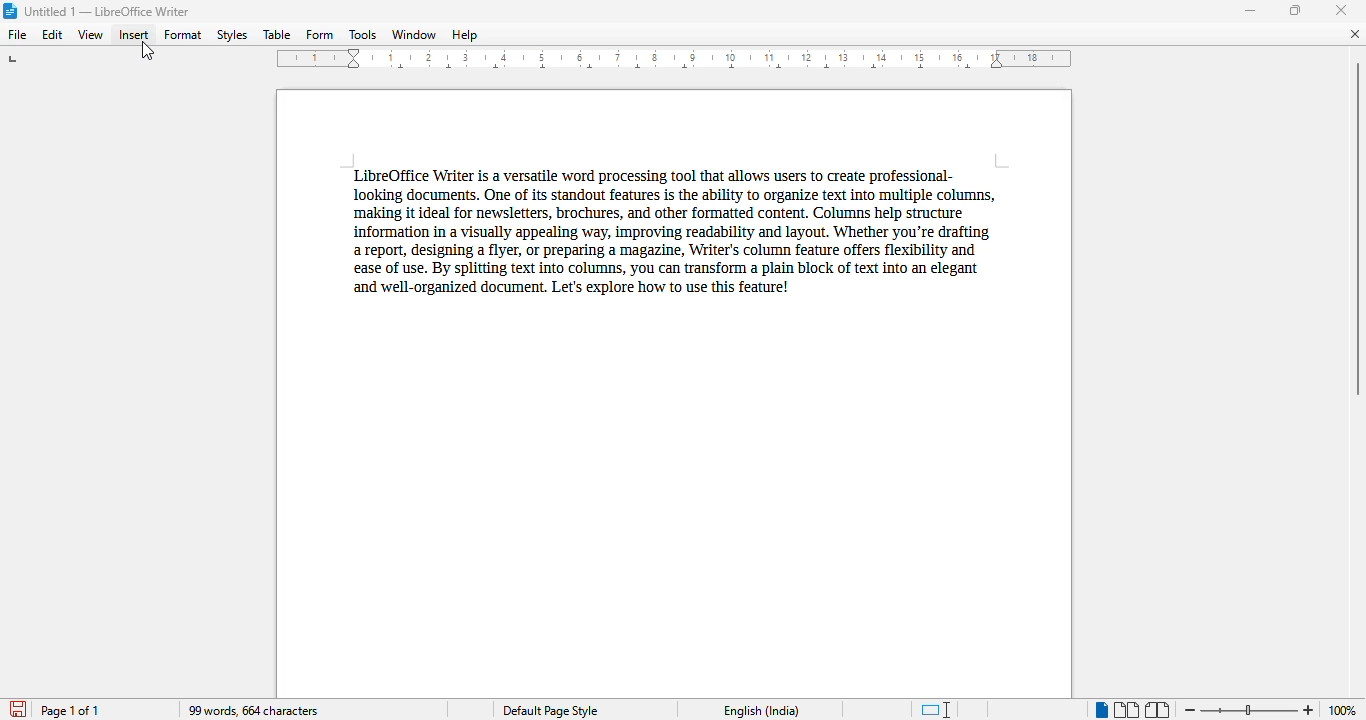 This screenshot has height=720, width=1366. What do you see at coordinates (15, 61) in the screenshot?
I see `tab stop` at bounding box center [15, 61].